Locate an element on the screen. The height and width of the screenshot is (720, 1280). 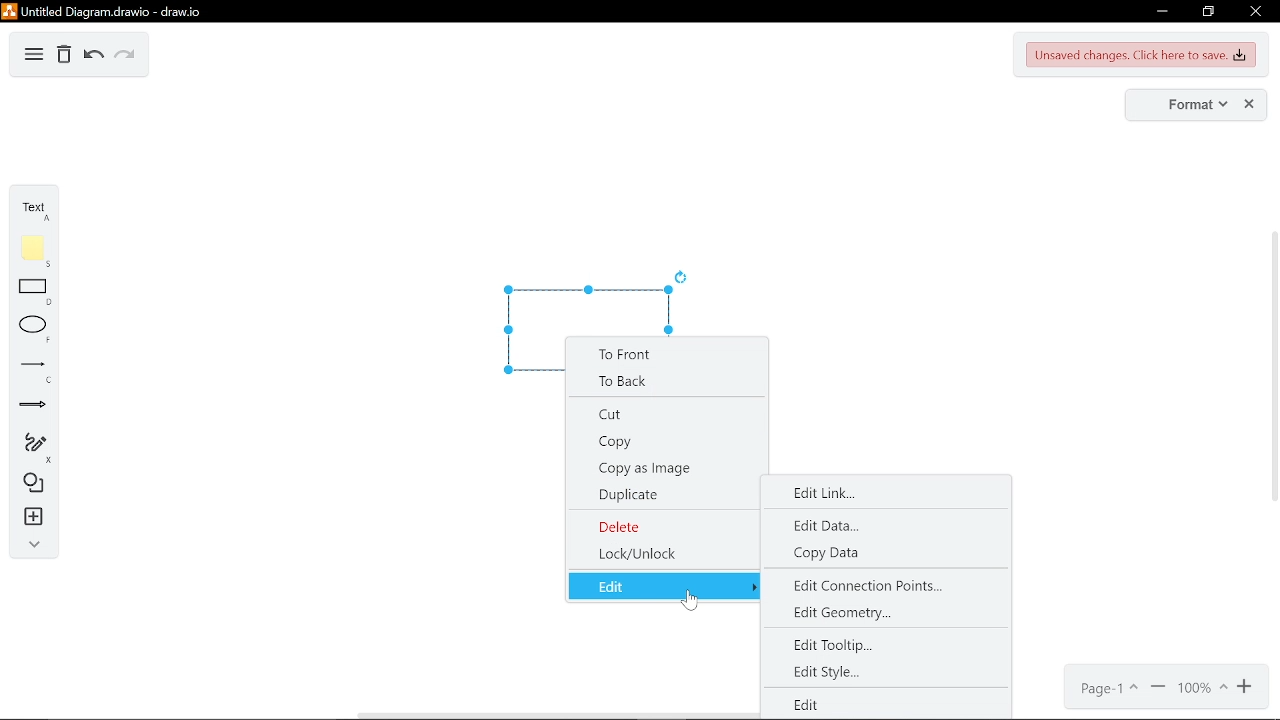
zoom out is located at coordinates (1158, 688).